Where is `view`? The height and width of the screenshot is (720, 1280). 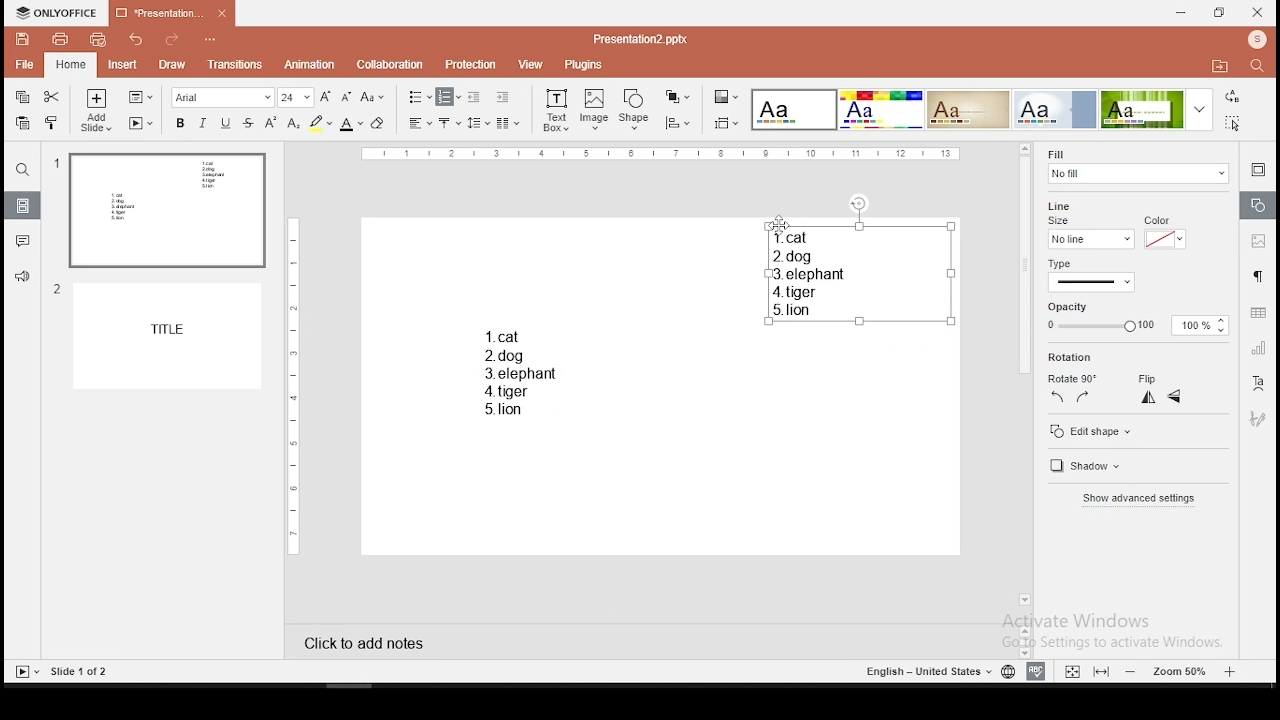 view is located at coordinates (530, 65).